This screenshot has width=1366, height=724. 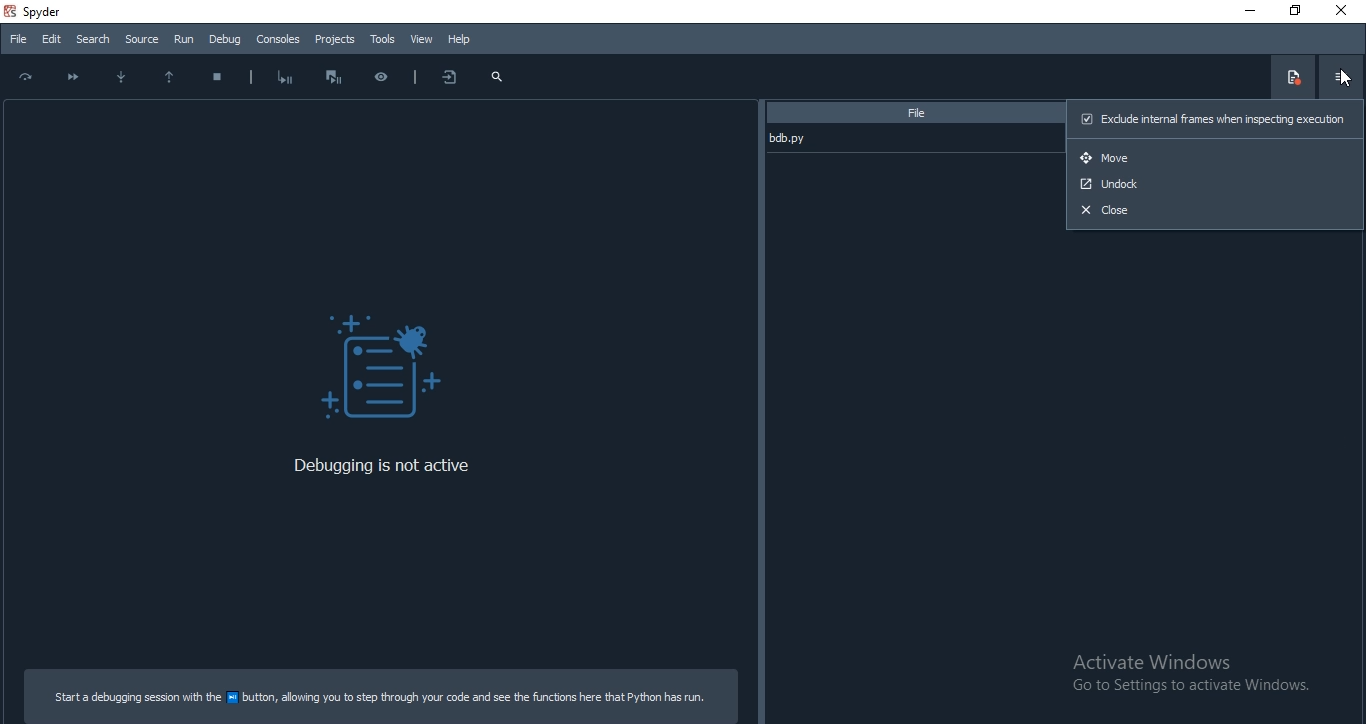 I want to click on File , so click(x=17, y=41).